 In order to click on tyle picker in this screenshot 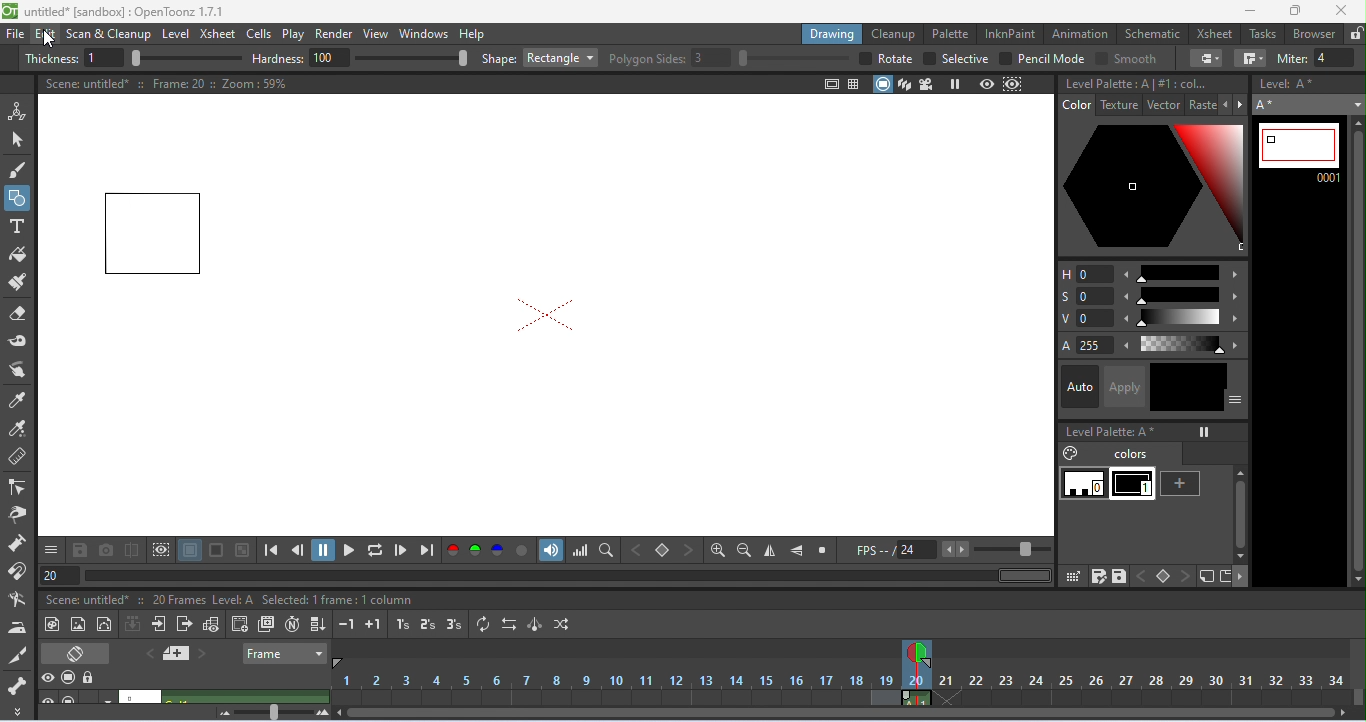, I will do `click(17, 398)`.